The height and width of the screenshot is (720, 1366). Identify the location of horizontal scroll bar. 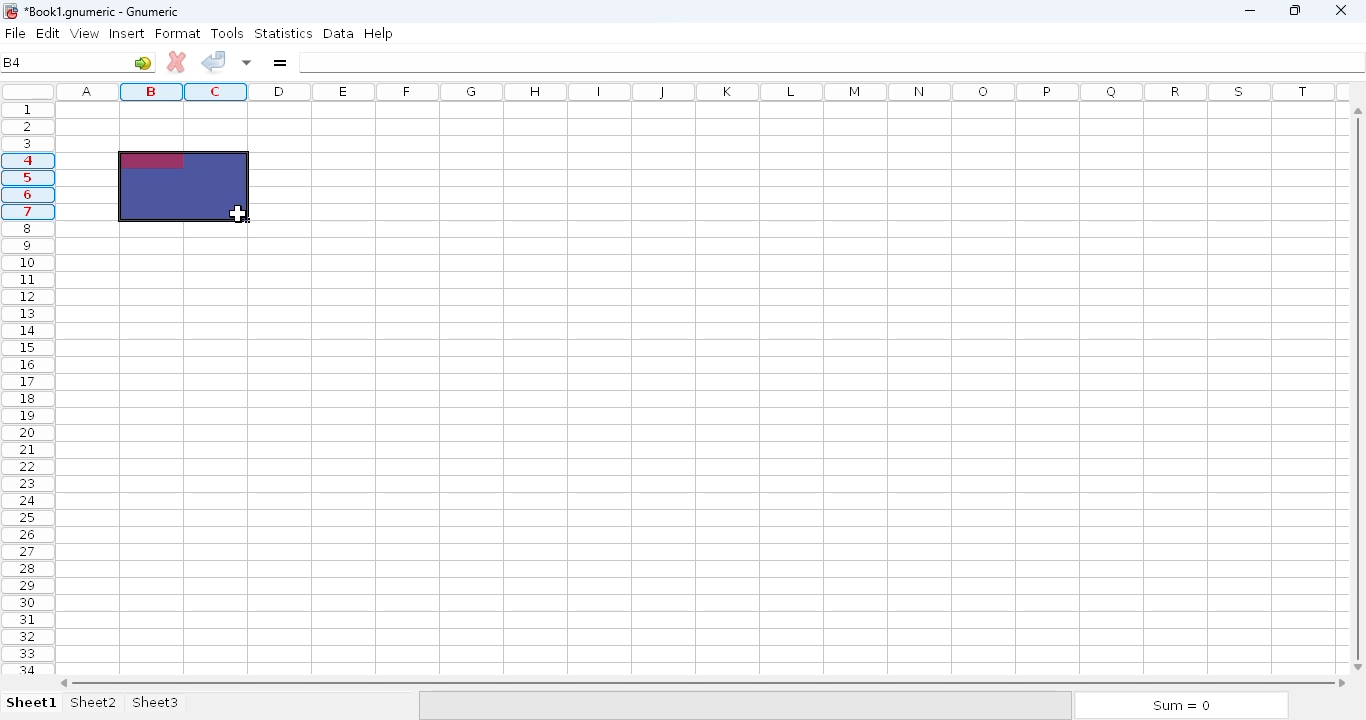
(705, 682).